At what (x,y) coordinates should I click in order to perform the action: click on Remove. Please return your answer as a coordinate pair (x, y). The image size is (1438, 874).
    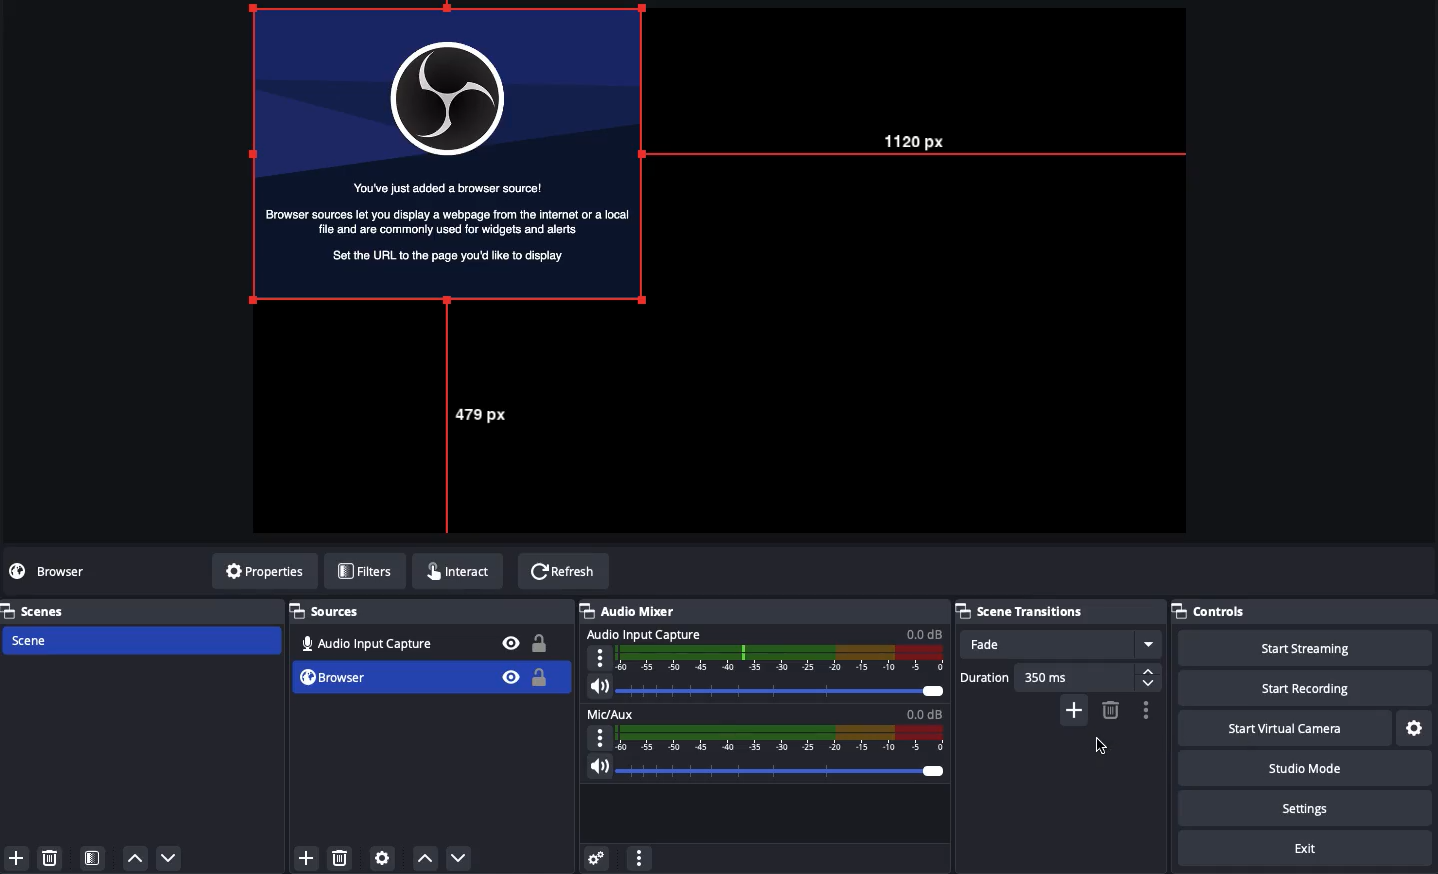
    Looking at the image, I should click on (1110, 709).